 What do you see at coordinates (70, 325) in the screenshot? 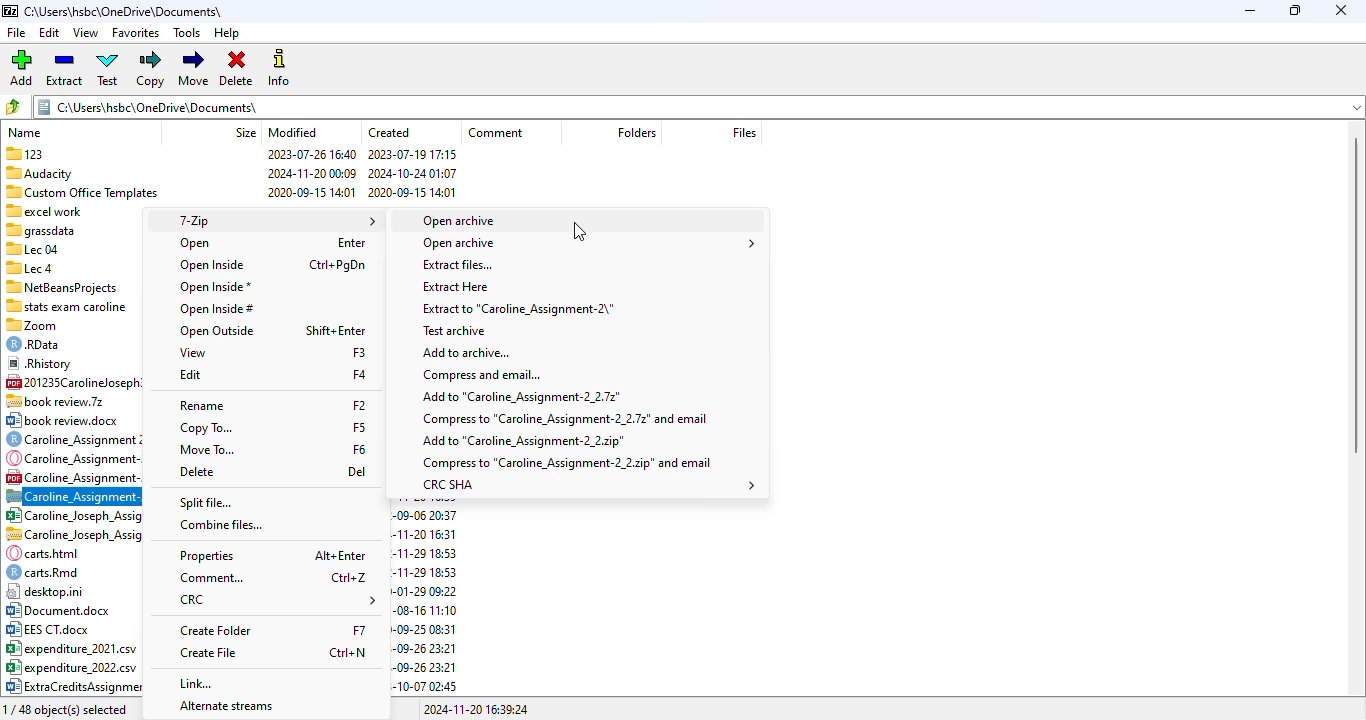
I see `| %0 Zoom 2022-01-20 10:44 2020-10-02 00:42` at bounding box center [70, 325].